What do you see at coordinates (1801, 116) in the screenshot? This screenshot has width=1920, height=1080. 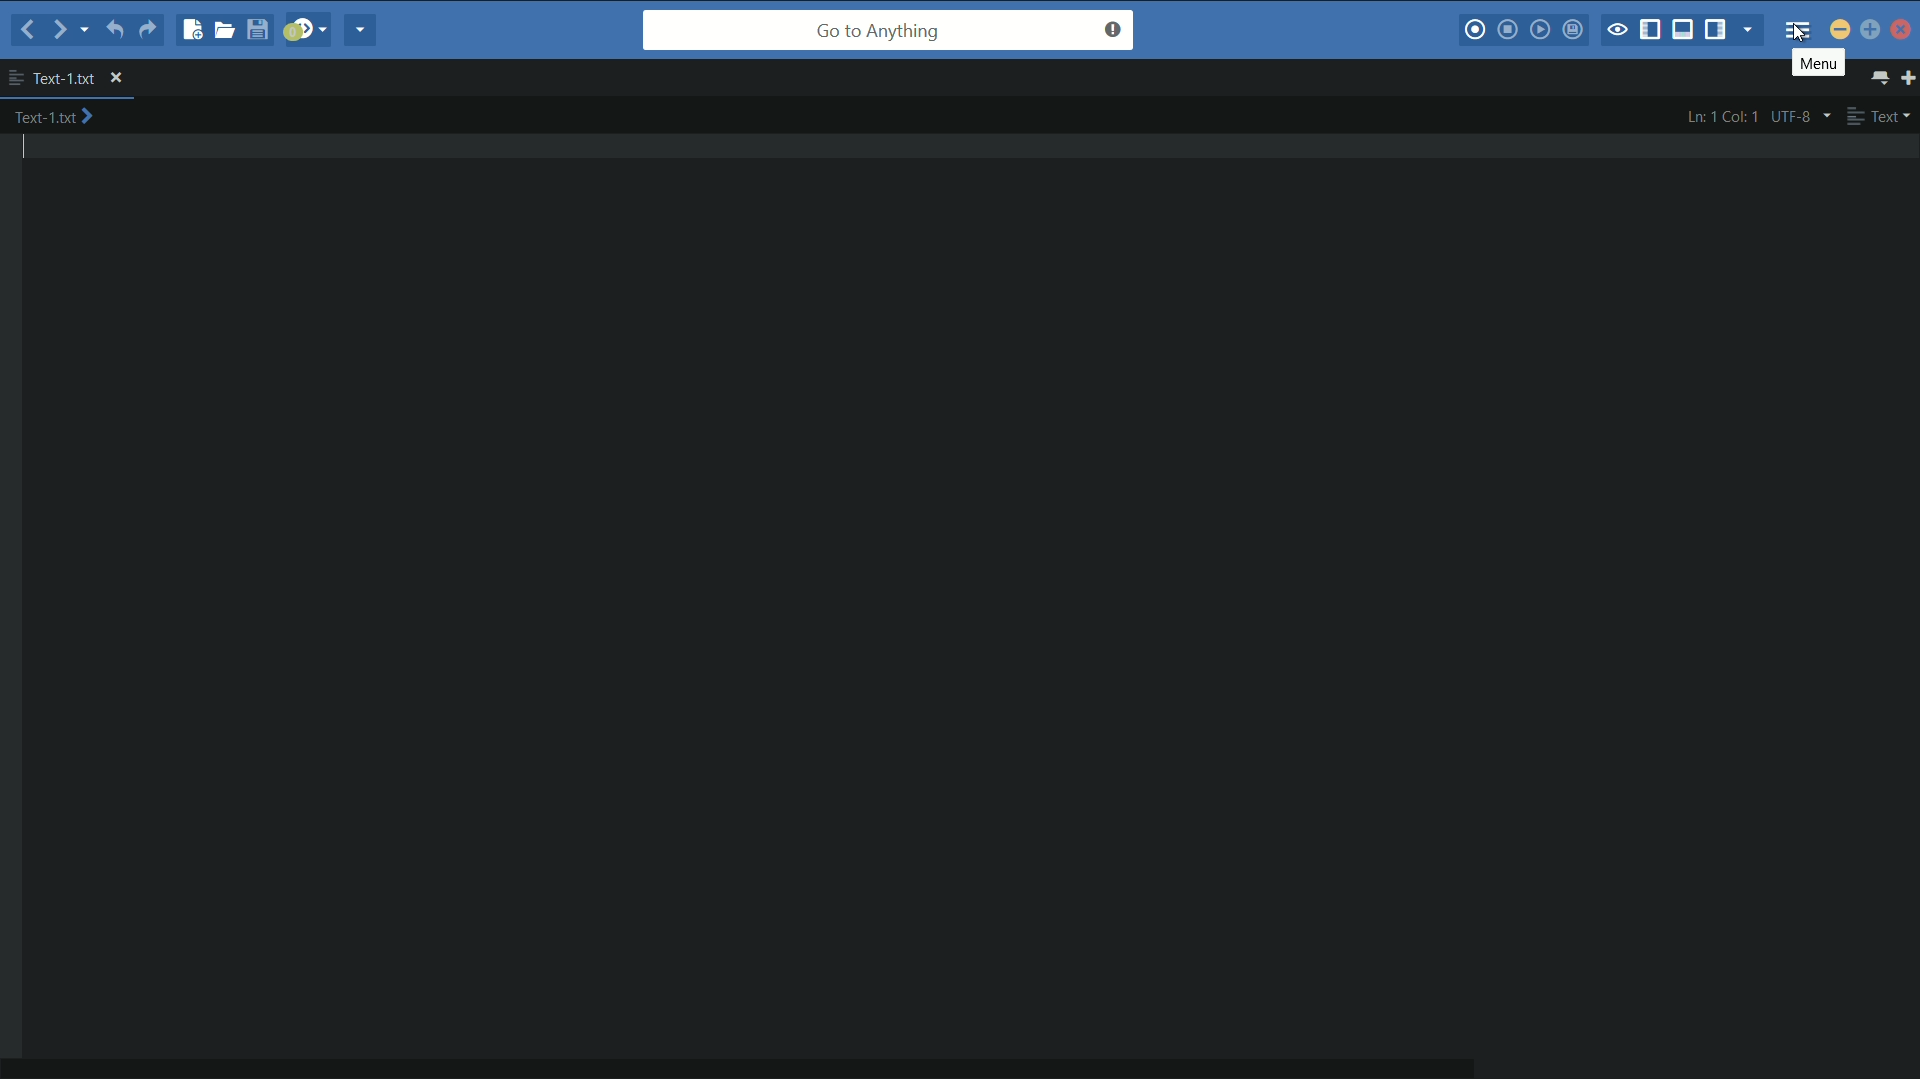 I see `utf-8` at bounding box center [1801, 116].